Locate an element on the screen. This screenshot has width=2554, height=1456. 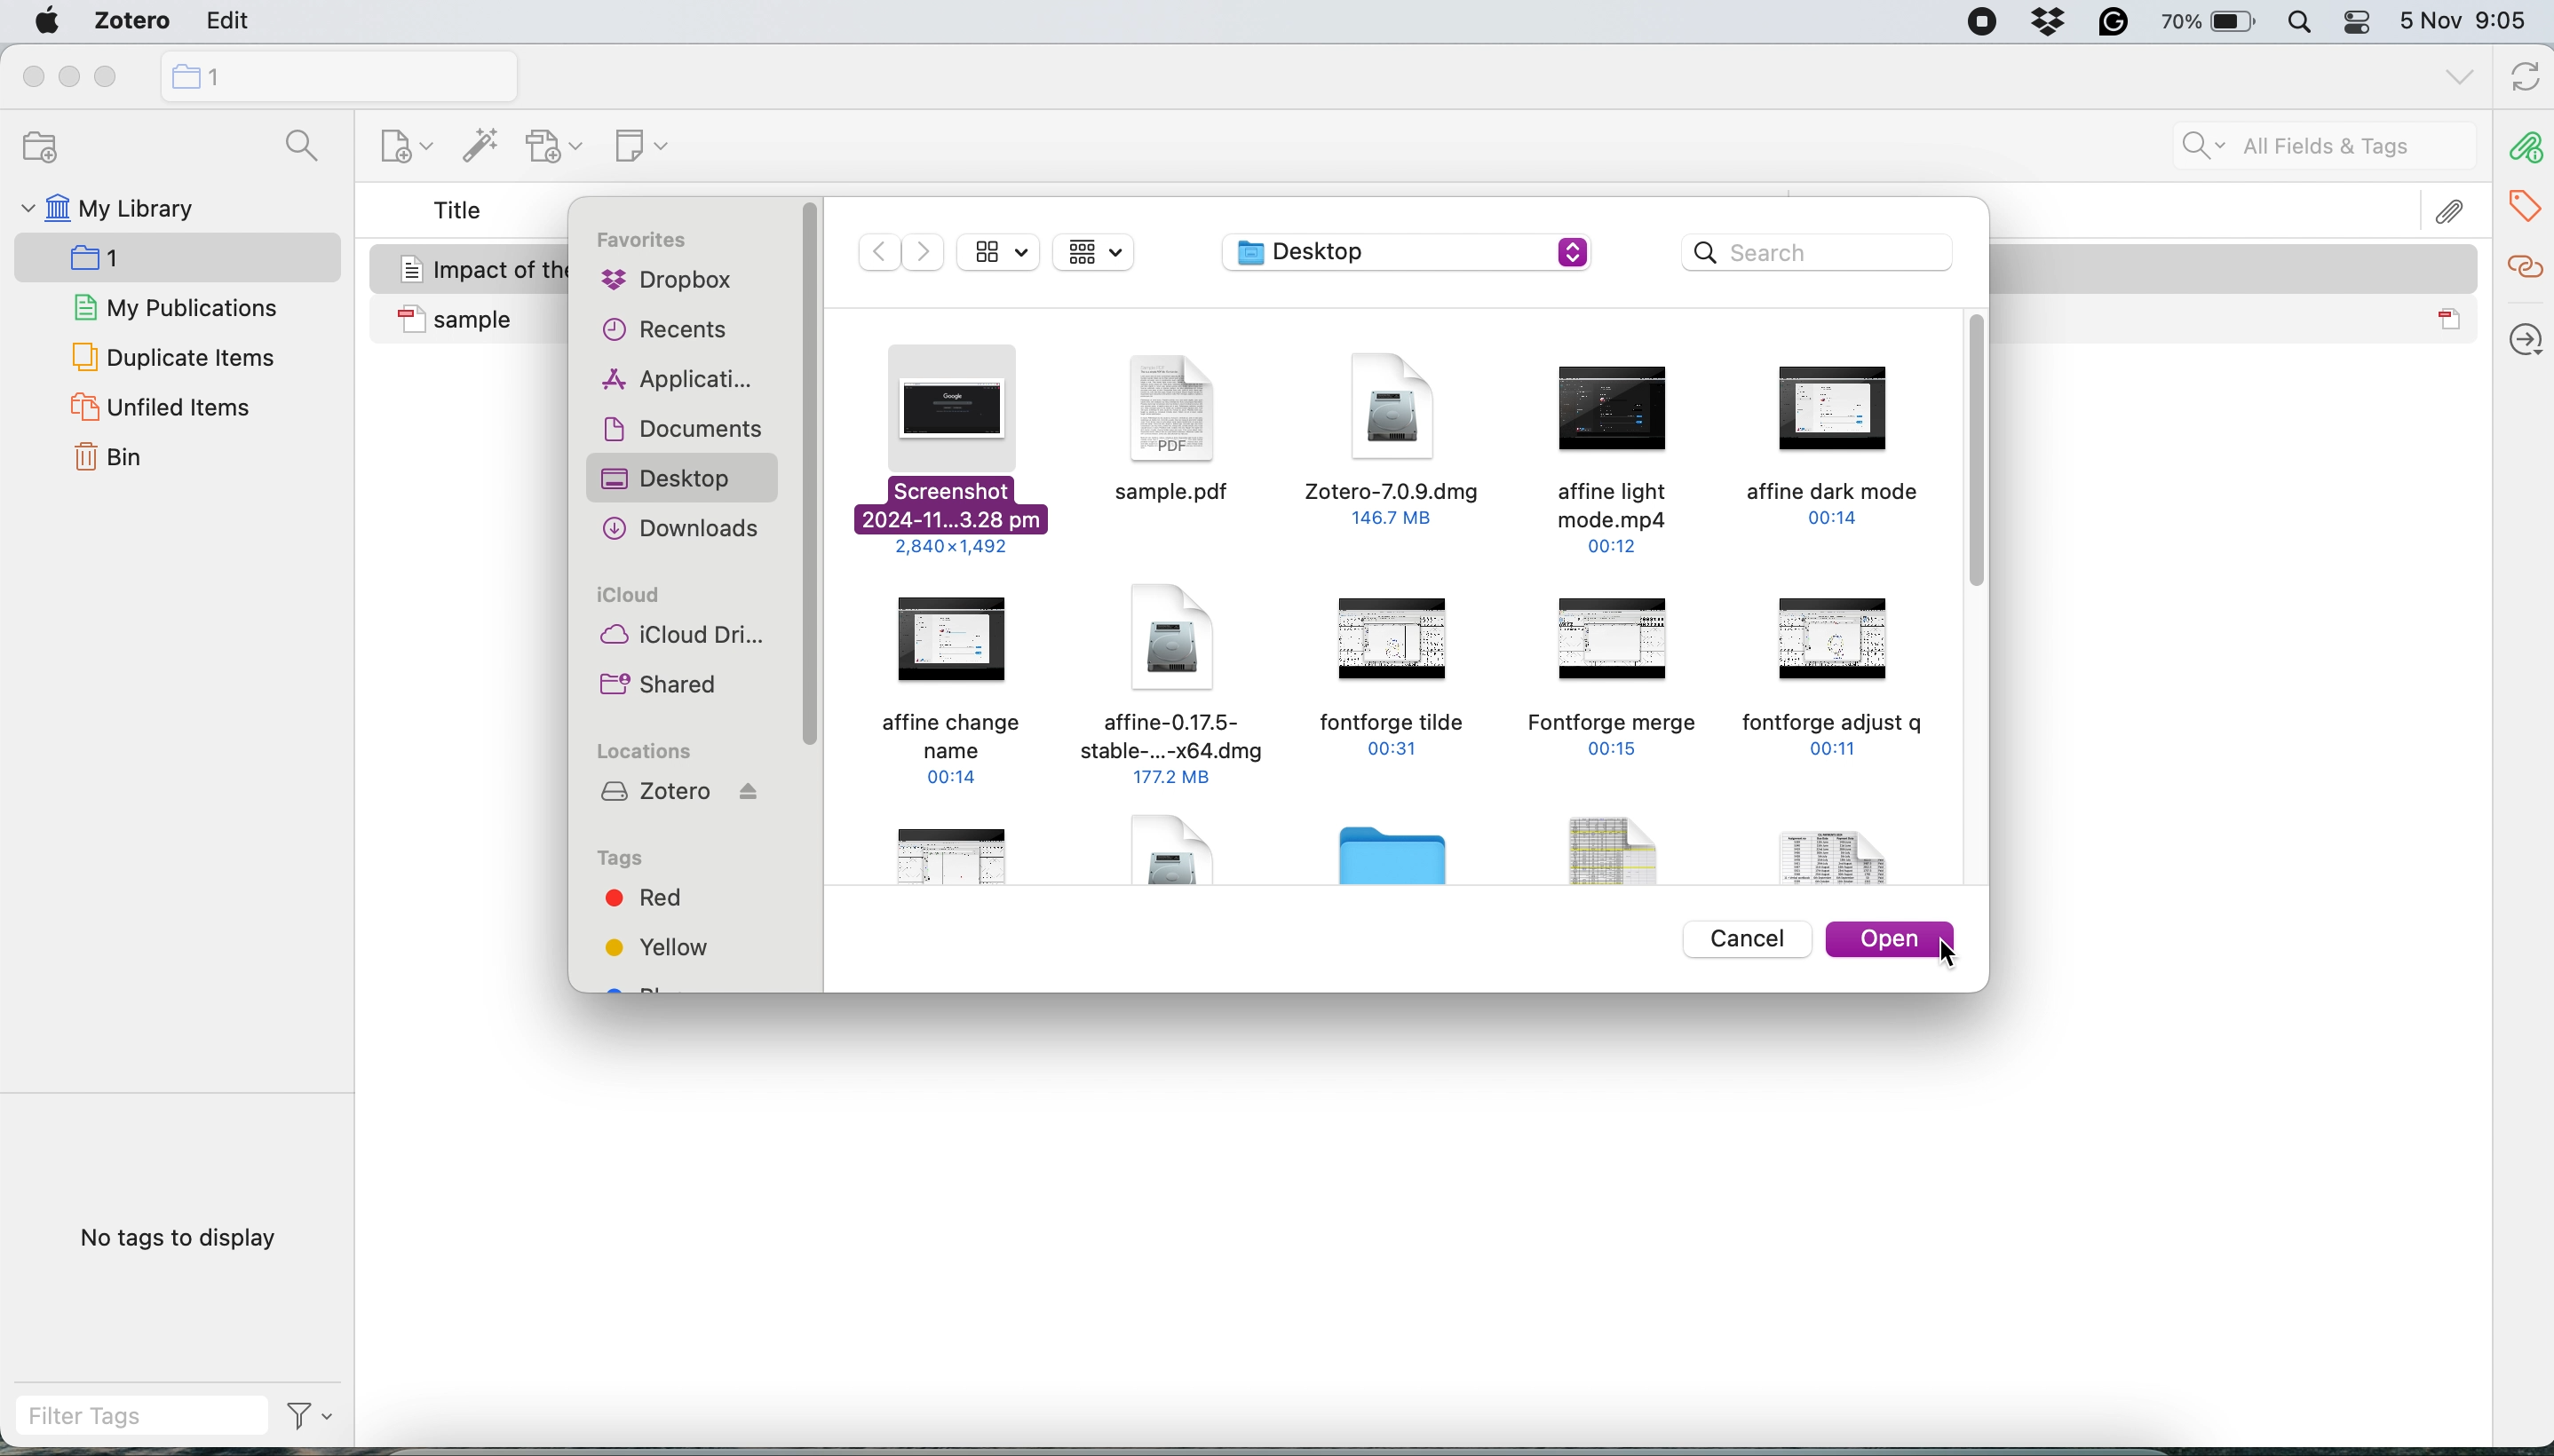
shared is located at coordinates (665, 685).